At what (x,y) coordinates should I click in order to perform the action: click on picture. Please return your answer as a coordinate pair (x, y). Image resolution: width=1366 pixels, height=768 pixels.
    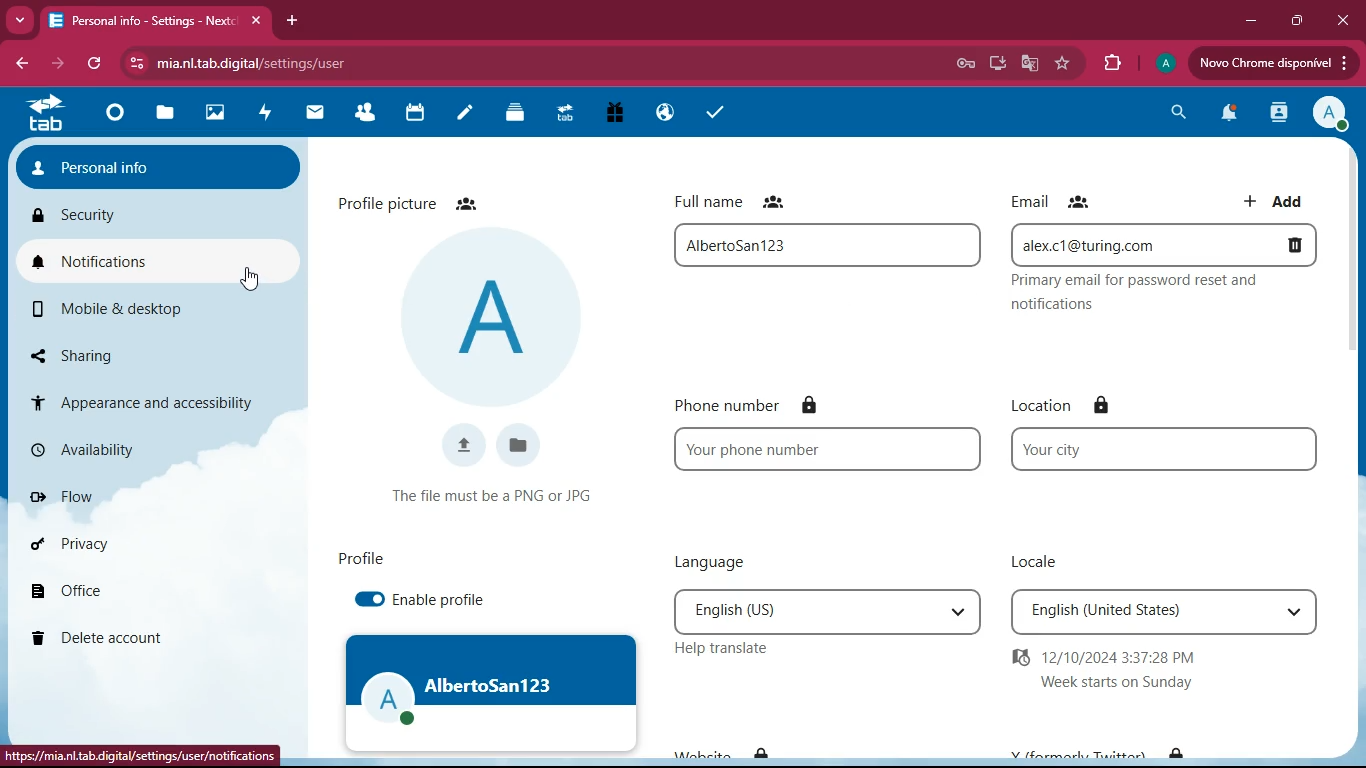
    Looking at the image, I should click on (493, 315).